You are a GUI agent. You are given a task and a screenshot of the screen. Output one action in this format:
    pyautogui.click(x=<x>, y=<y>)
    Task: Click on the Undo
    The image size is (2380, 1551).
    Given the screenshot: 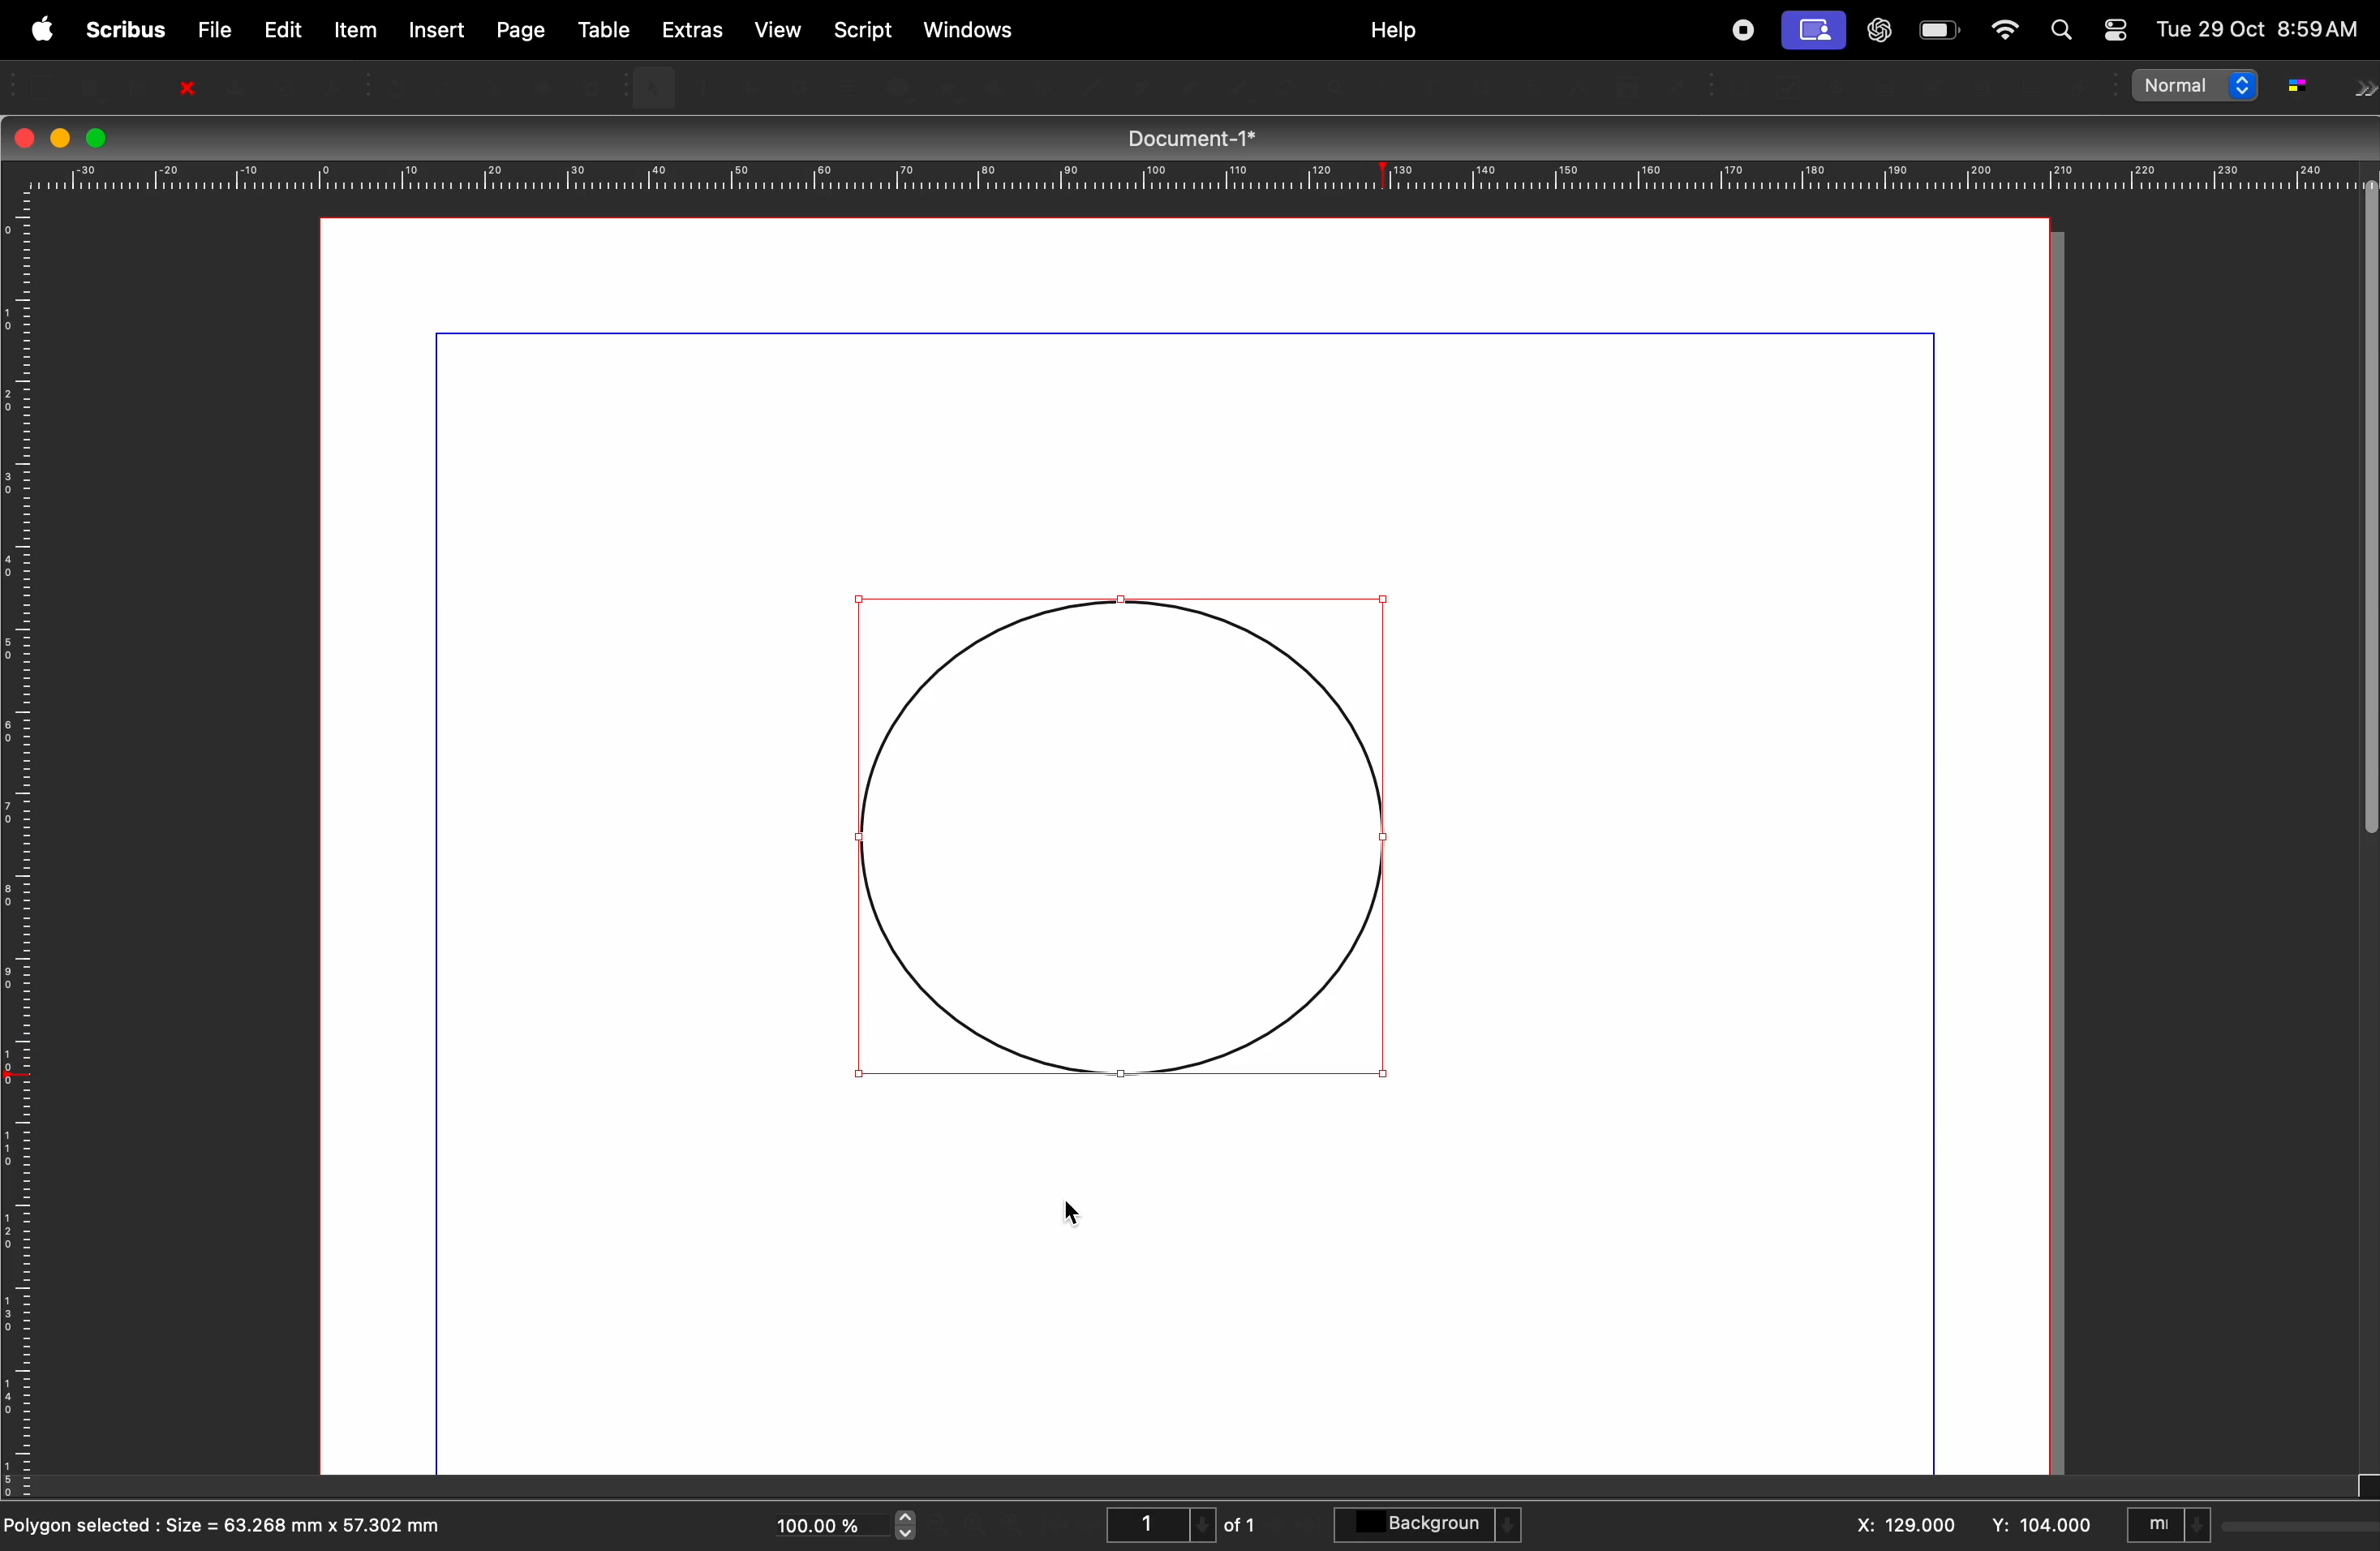 What is the action you would take?
    pyautogui.click(x=399, y=84)
    